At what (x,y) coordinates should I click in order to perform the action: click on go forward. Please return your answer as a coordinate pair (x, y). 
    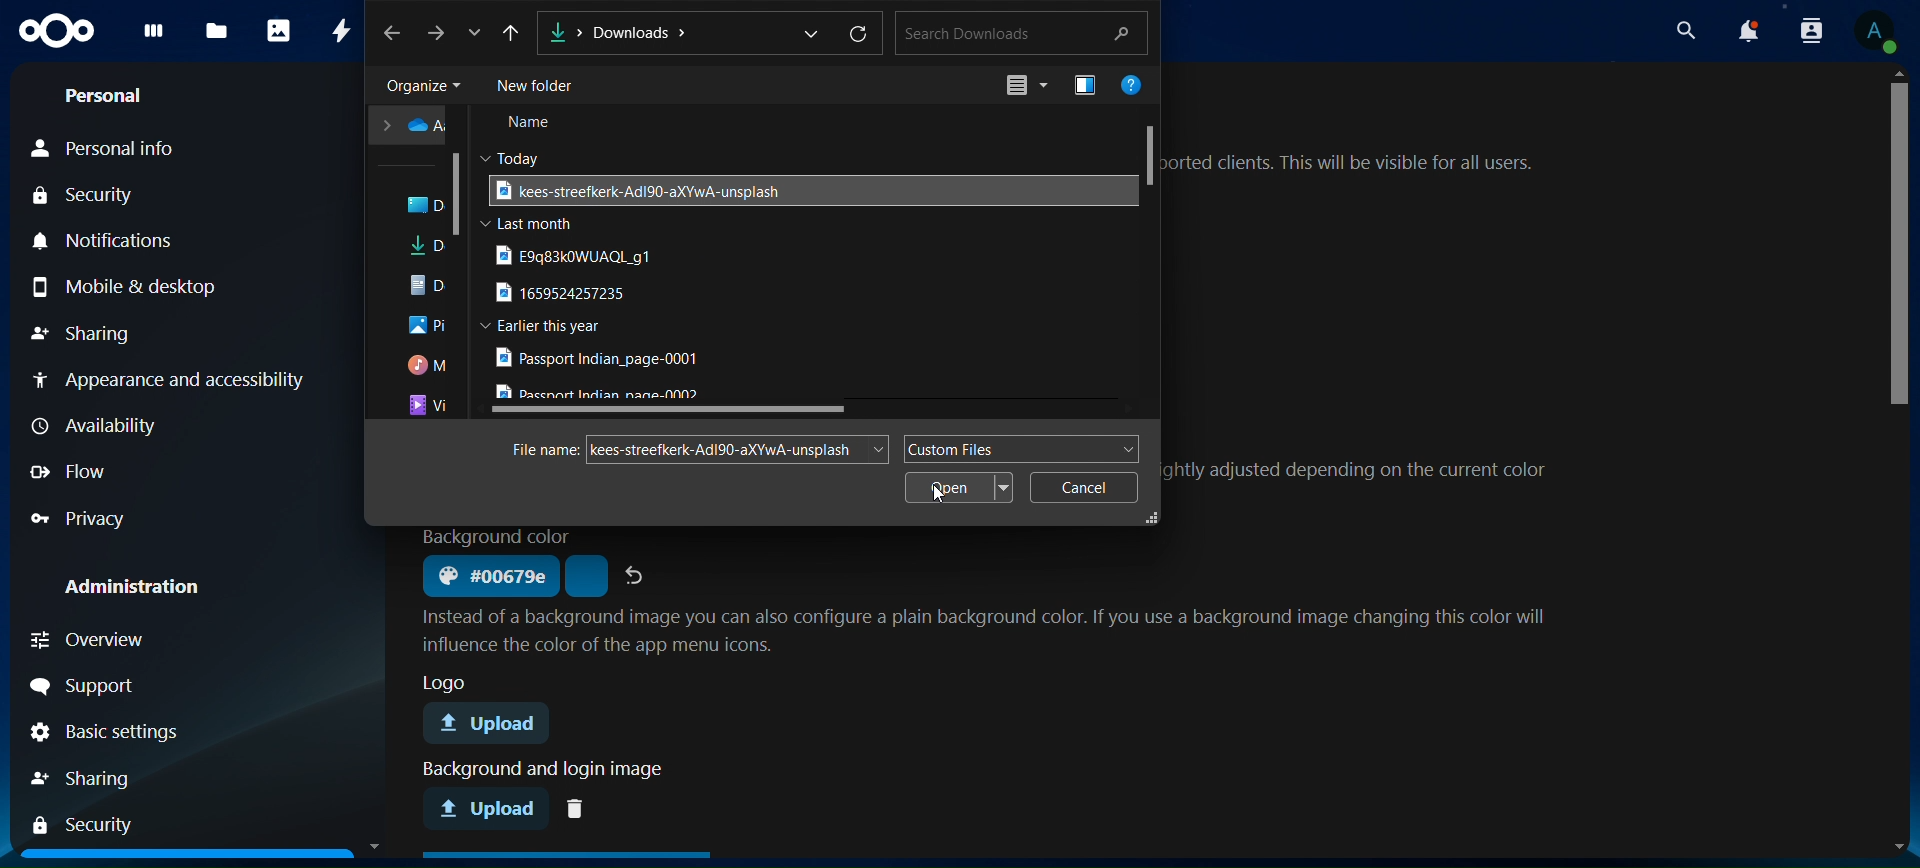
    Looking at the image, I should click on (439, 32).